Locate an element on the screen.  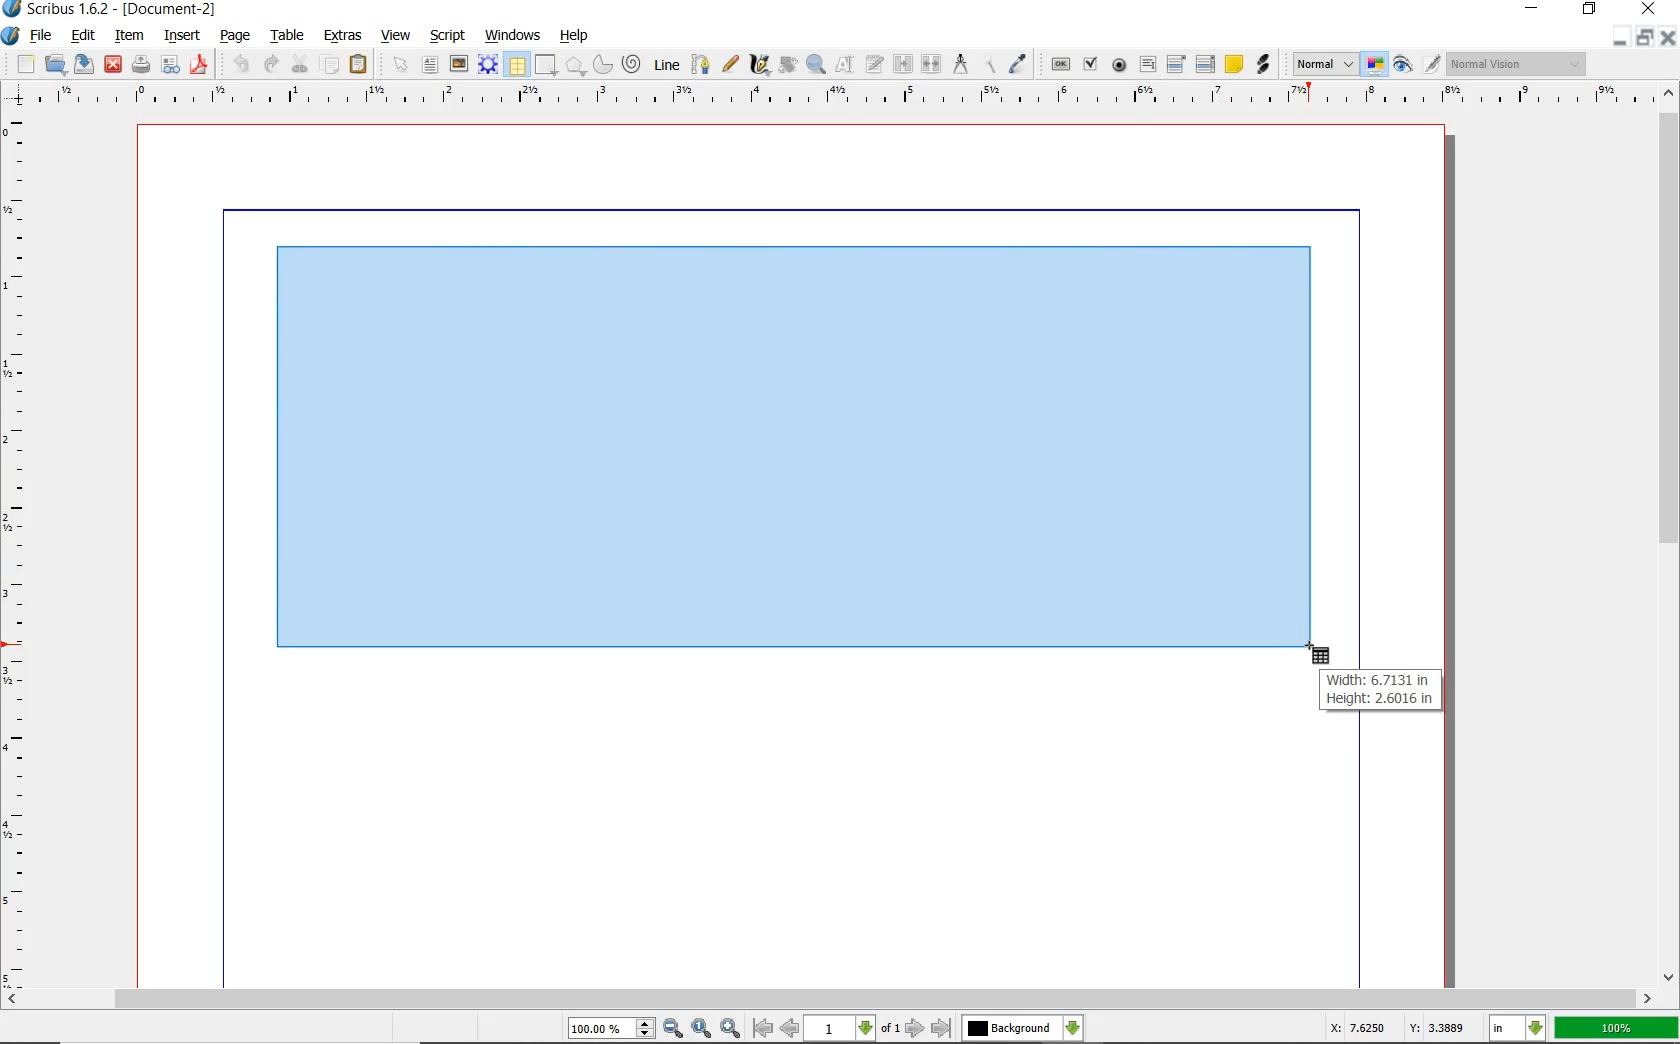
rotate item is located at coordinates (787, 66).